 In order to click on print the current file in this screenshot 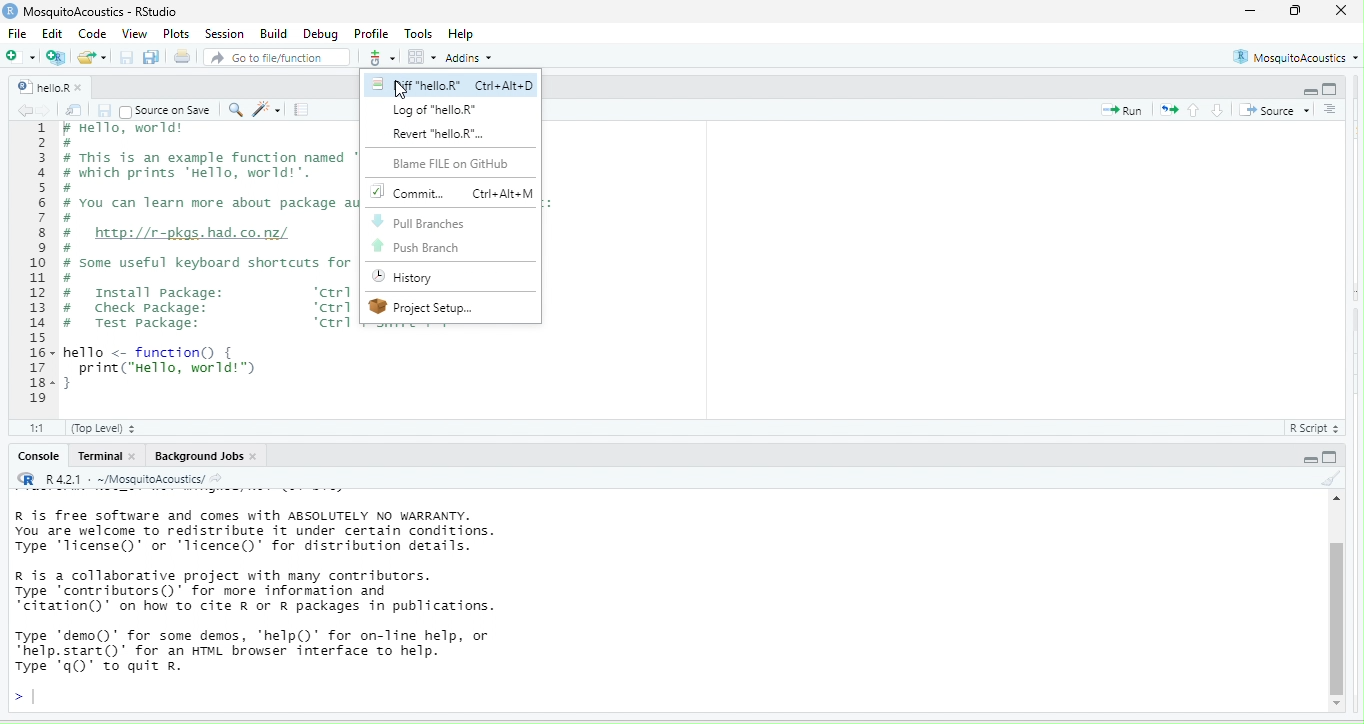, I will do `click(182, 56)`.